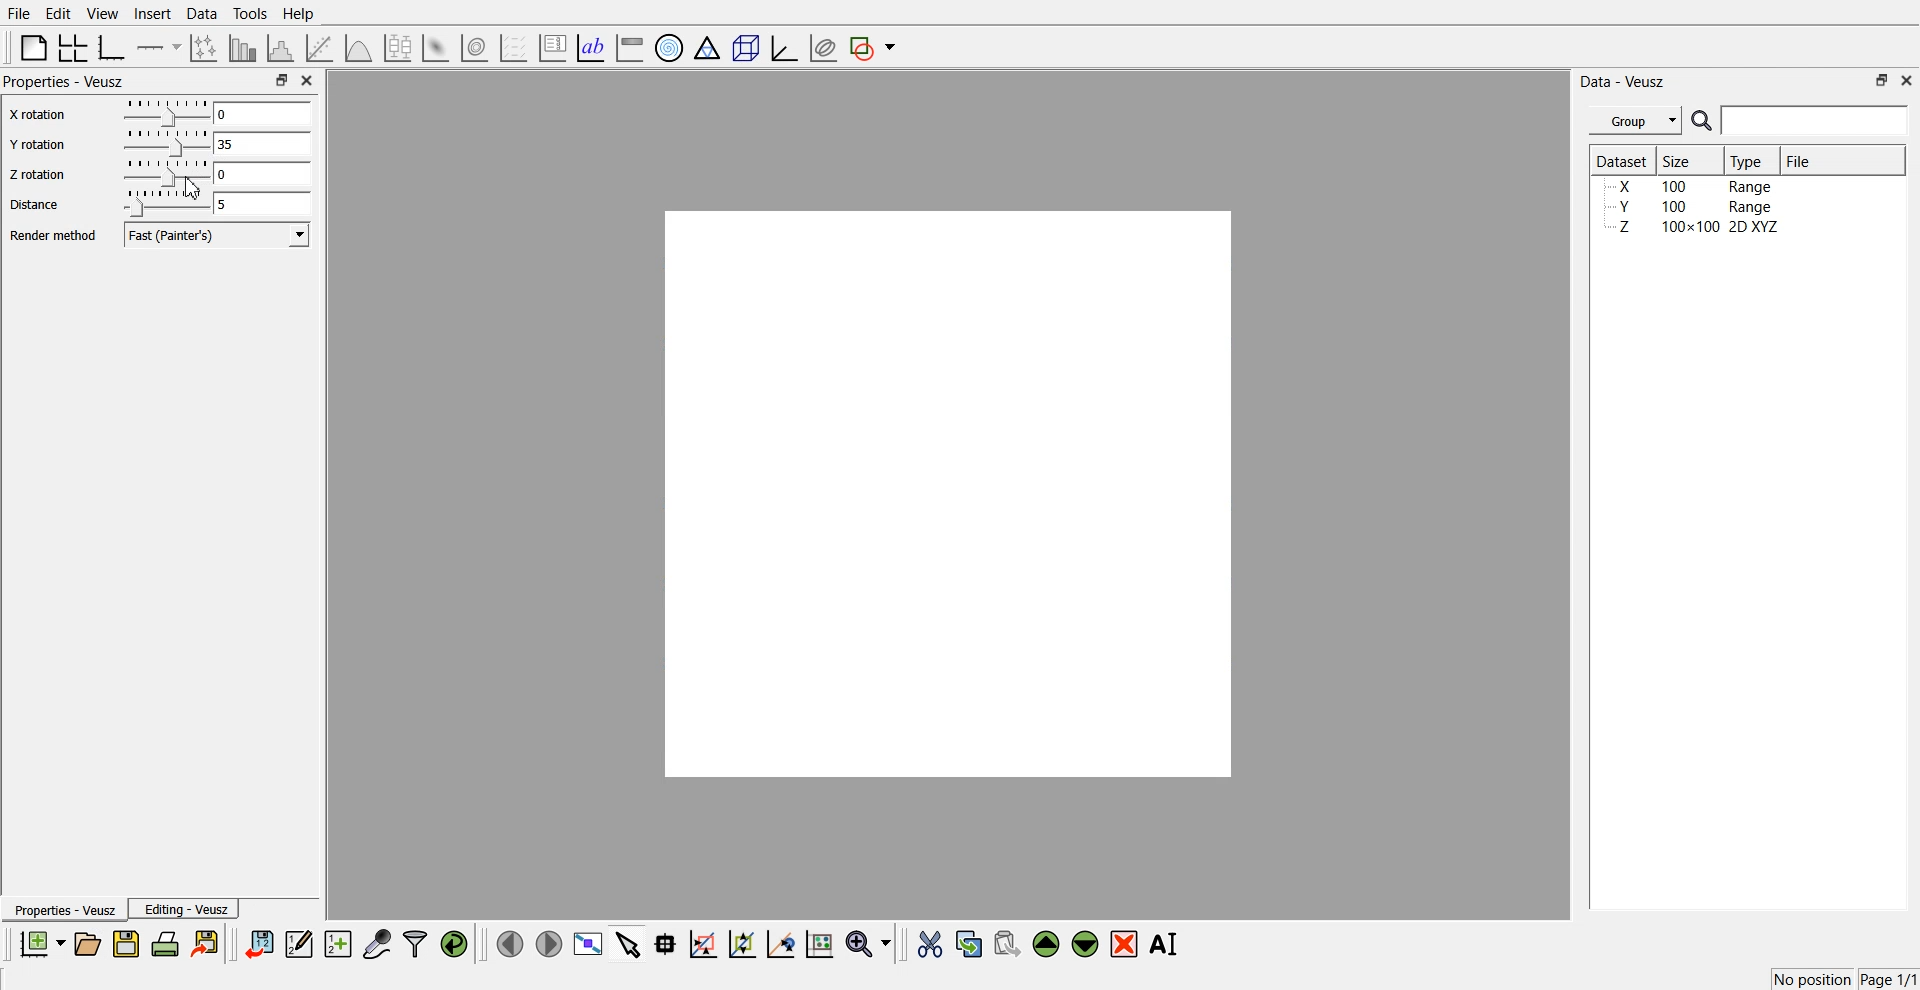  What do you see at coordinates (824, 49) in the screenshot?
I see `Plot covariance ellipsis` at bounding box center [824, 49].